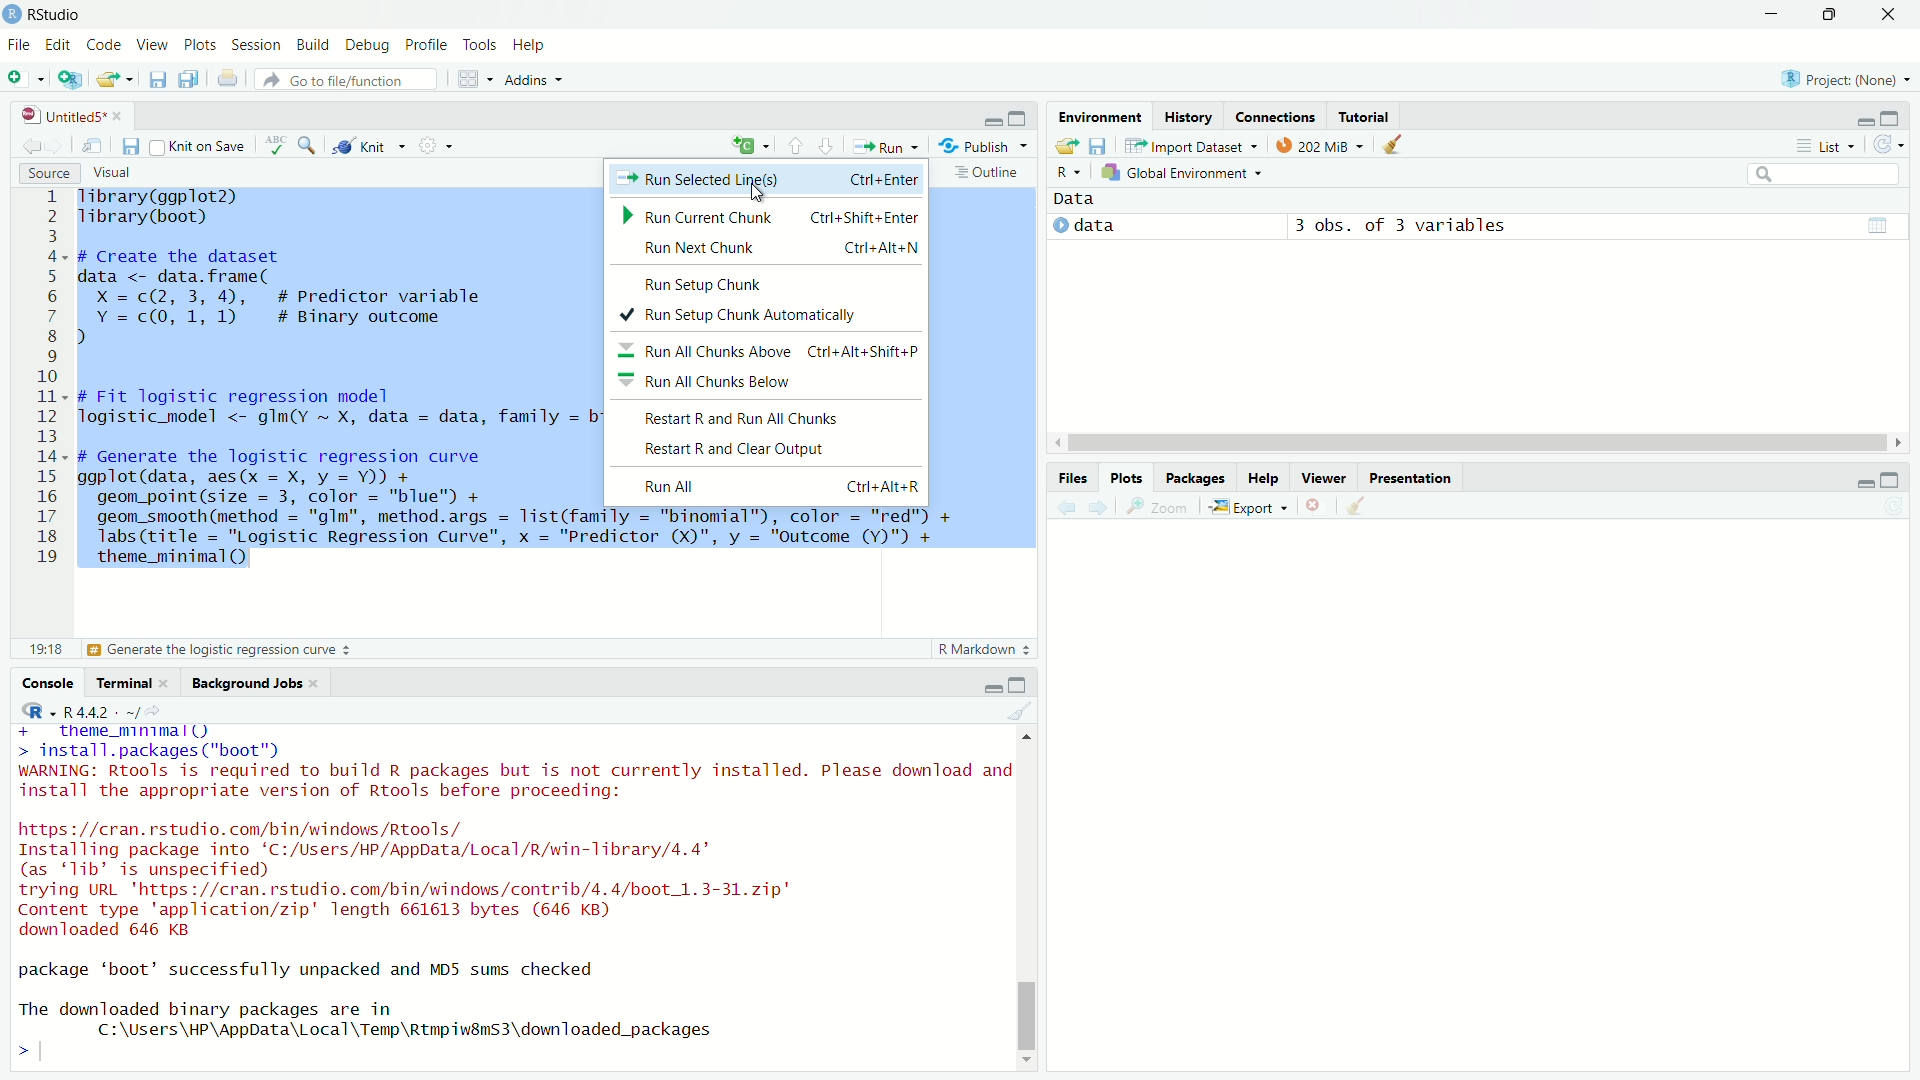 The width and height of the screenshot is (1920, 1080). I want to click on Environment, so click(1100, 115).